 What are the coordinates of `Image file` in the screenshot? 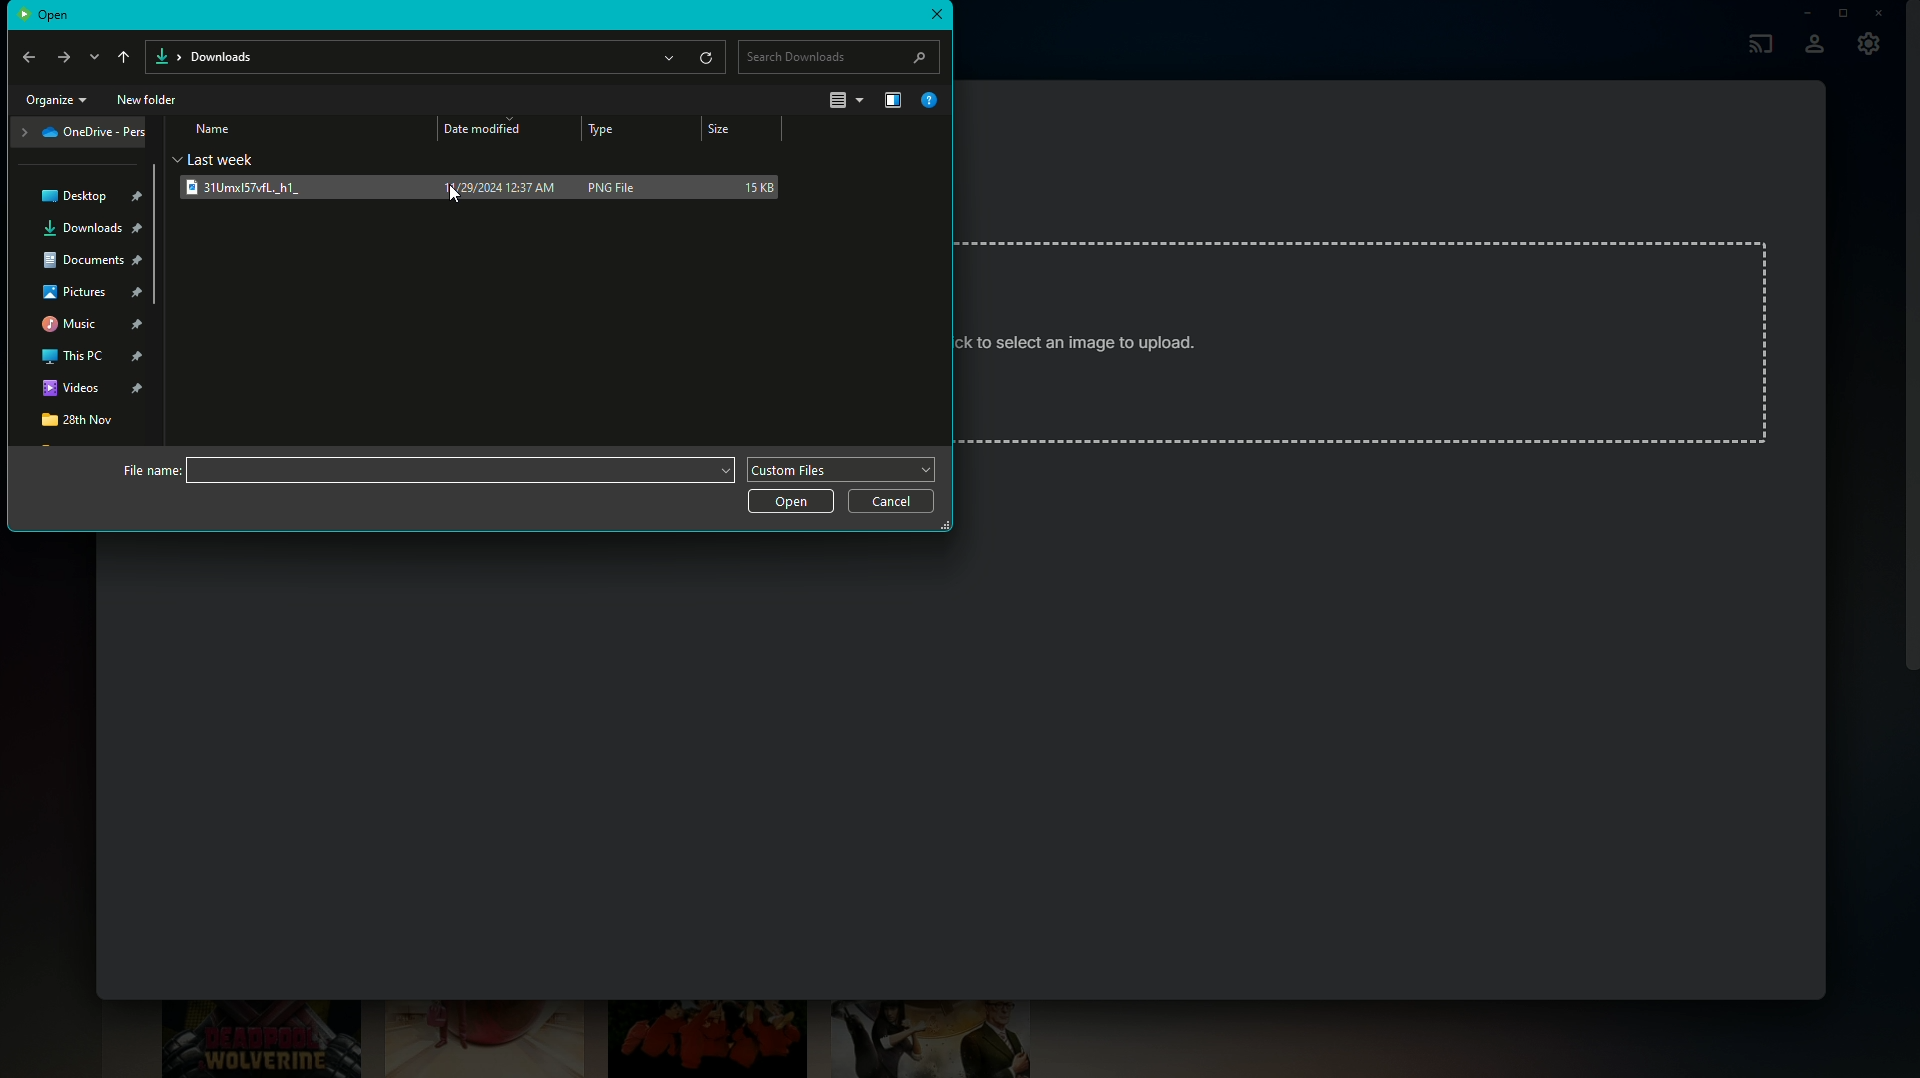 It's located at (283, 187).